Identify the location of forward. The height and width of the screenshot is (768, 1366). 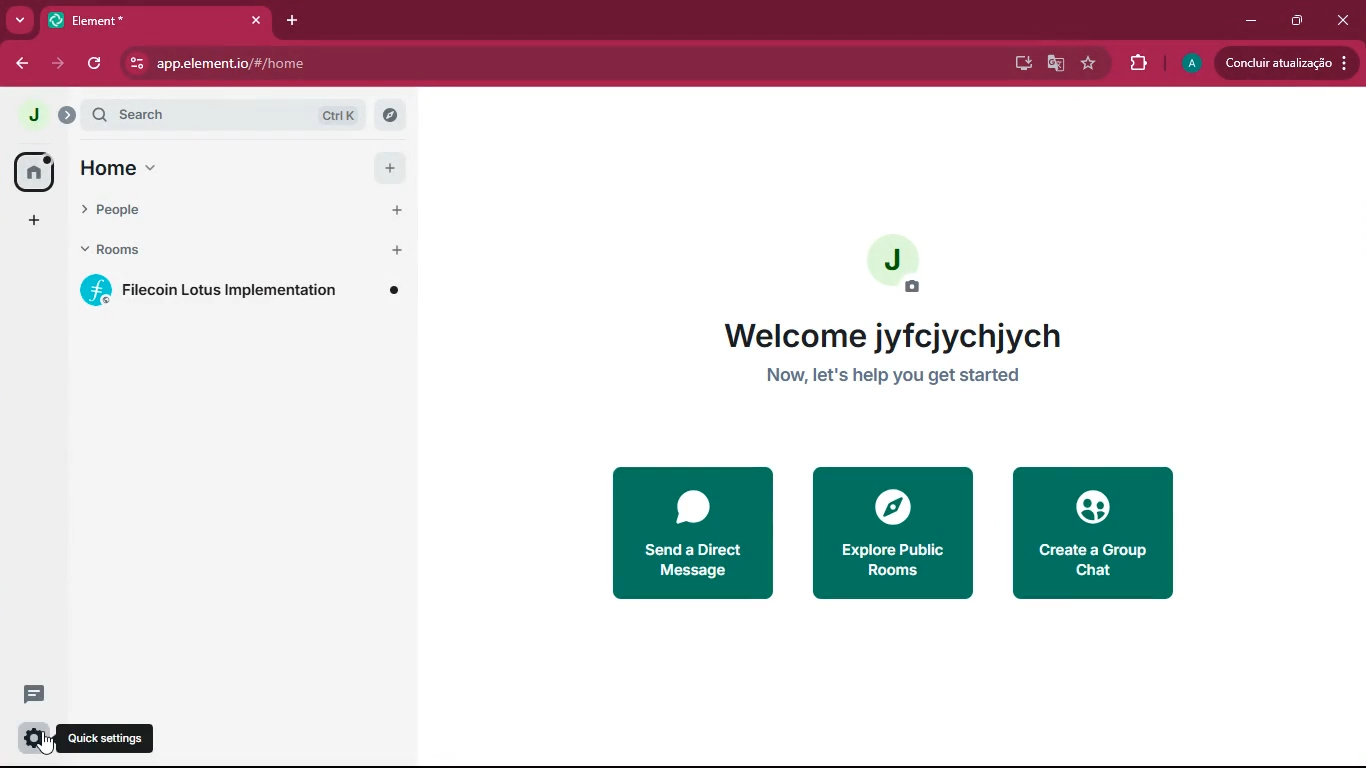
(60, 61).